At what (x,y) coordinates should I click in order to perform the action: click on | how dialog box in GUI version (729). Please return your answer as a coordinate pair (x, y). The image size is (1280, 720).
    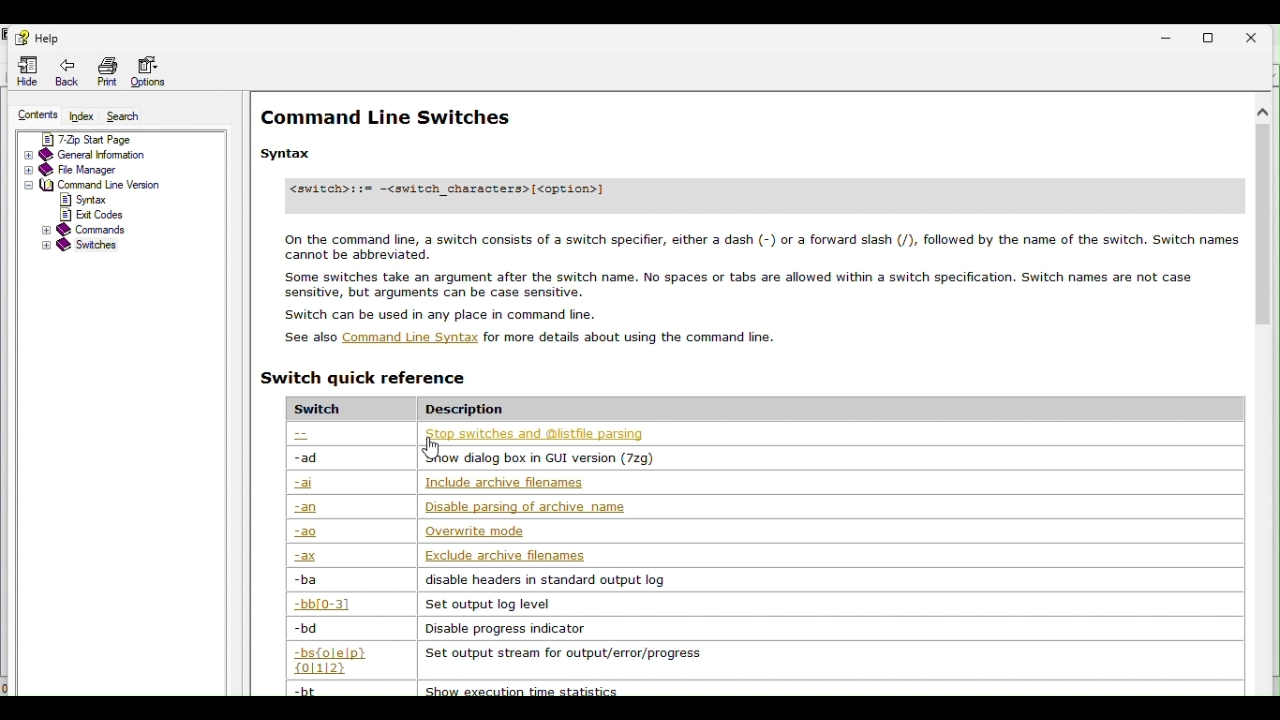
    Looking at the image, I should click on (547, 459).